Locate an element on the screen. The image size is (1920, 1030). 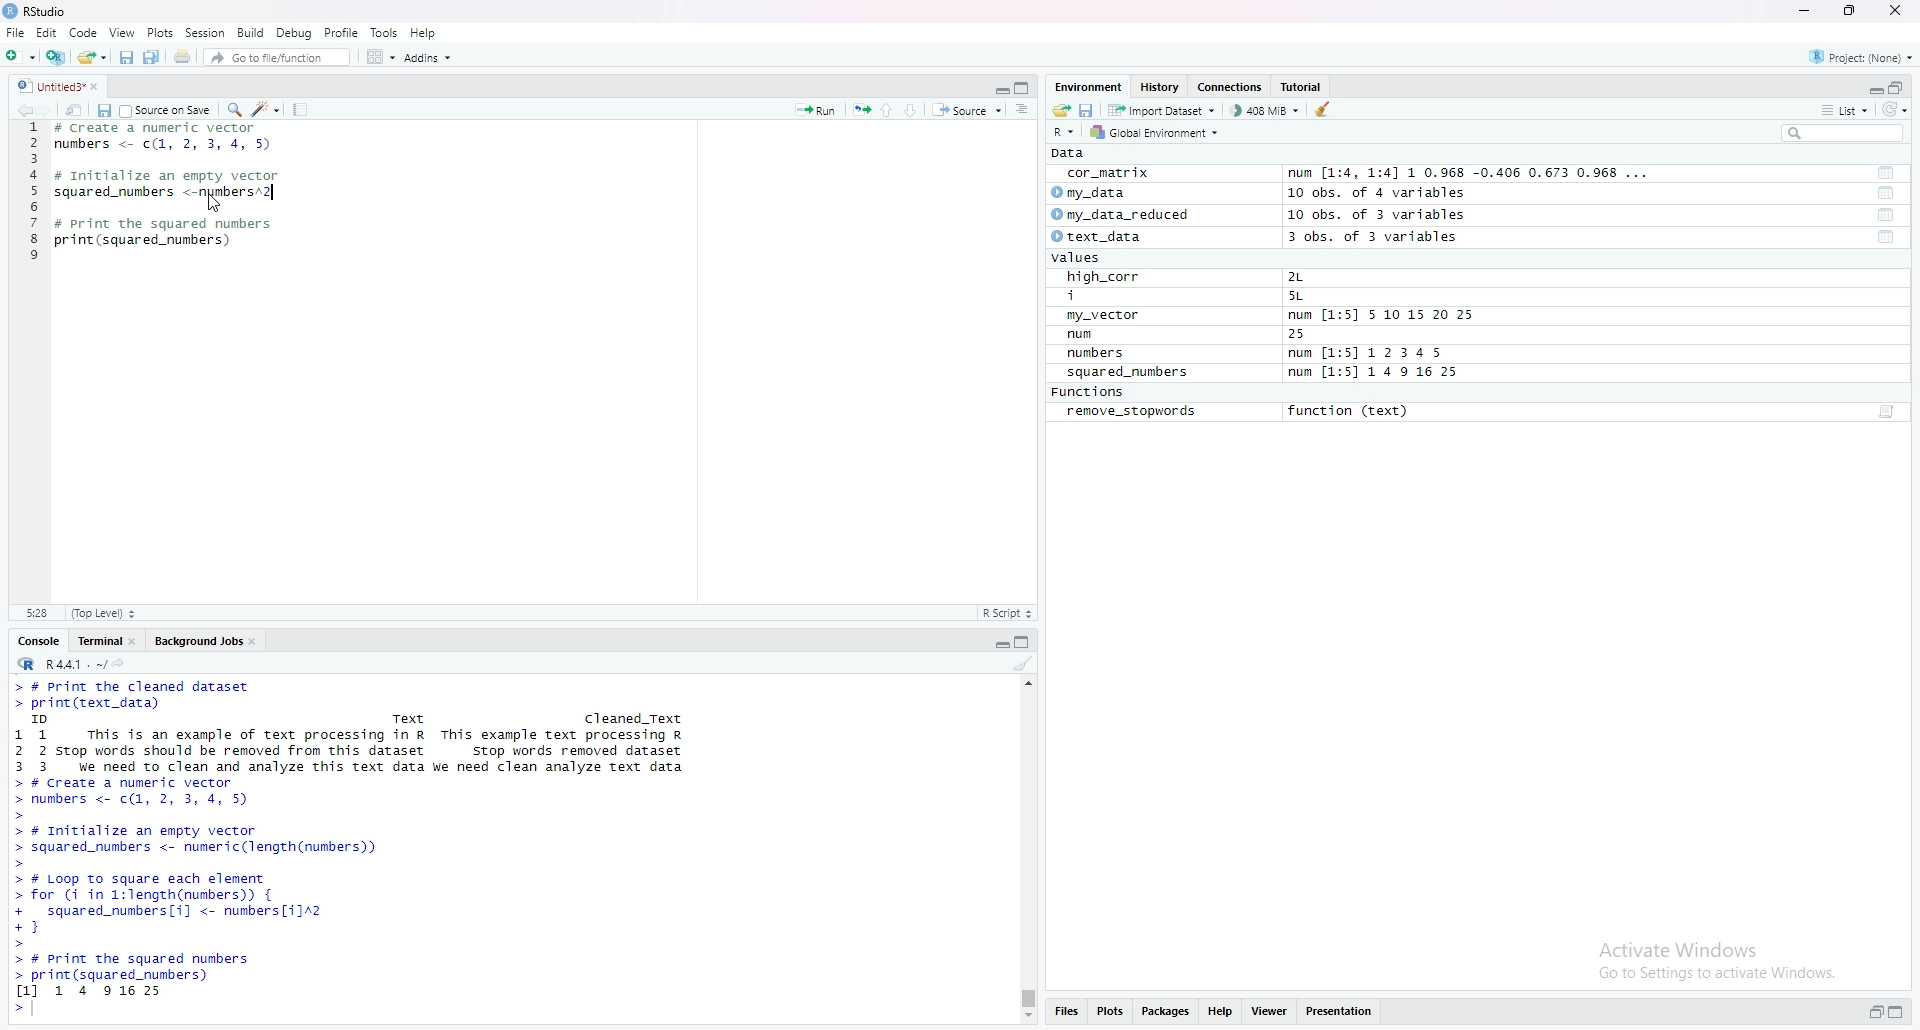
Edit is located at coordinates (46, 32).